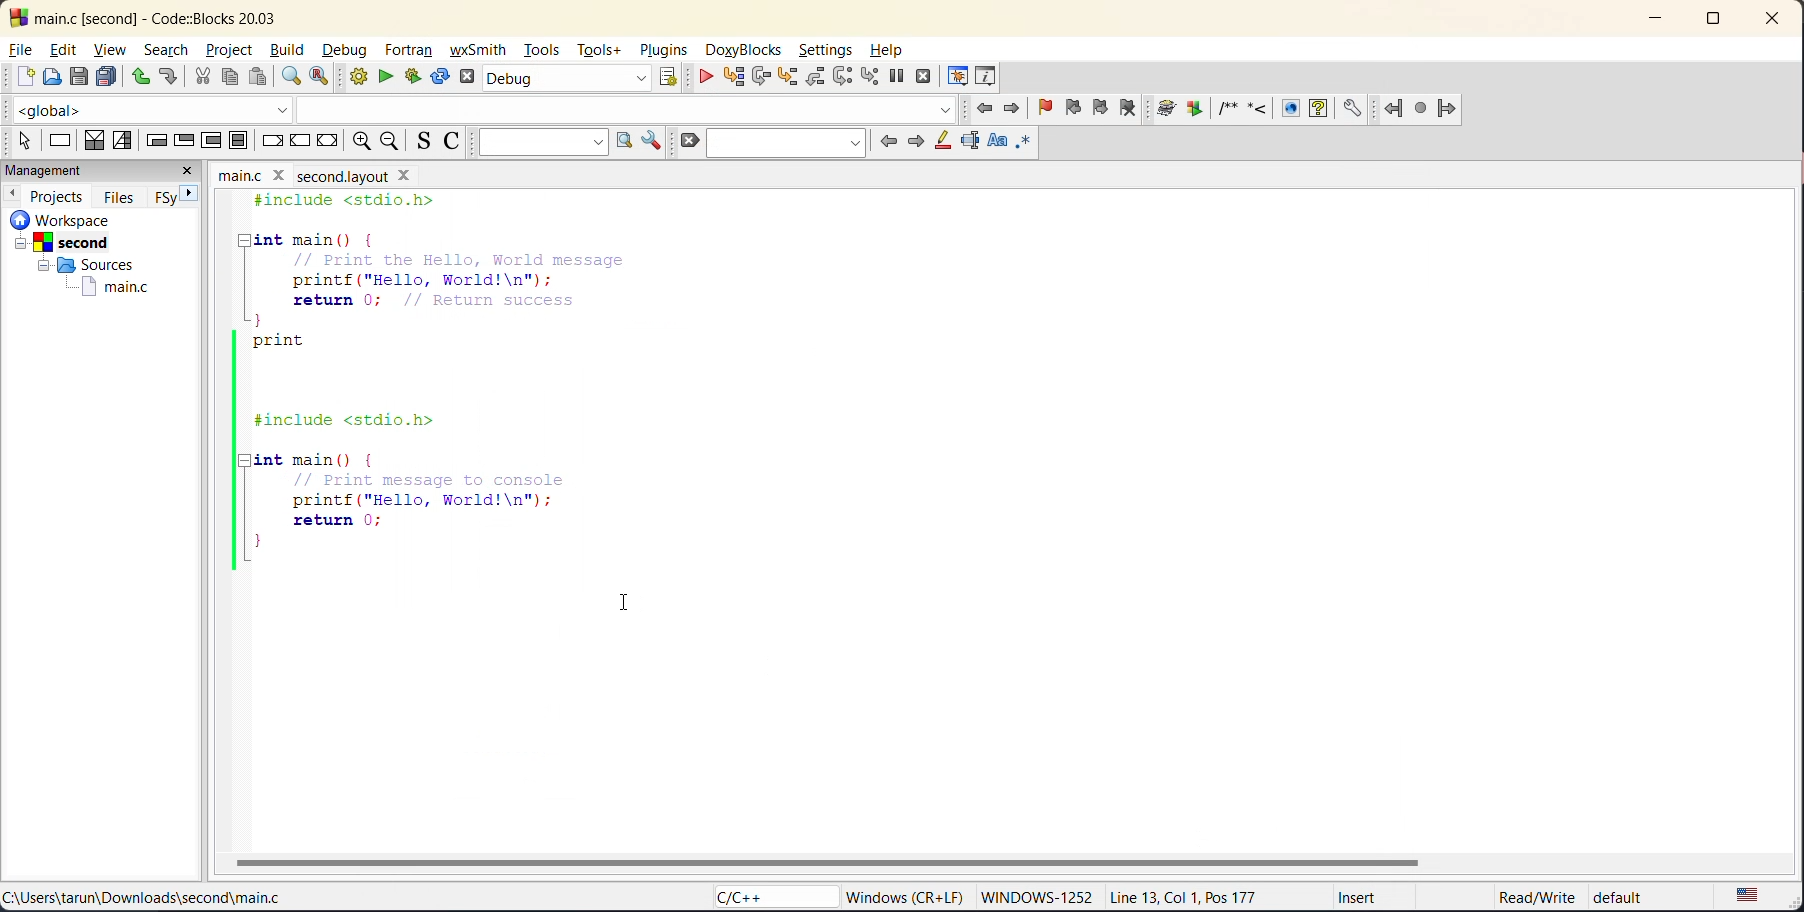 This screenshot has width=1804, height=912. What do you see at coordinates (254, 173) in the screenshot?
I see `file name` at bounding box center [254, 173].